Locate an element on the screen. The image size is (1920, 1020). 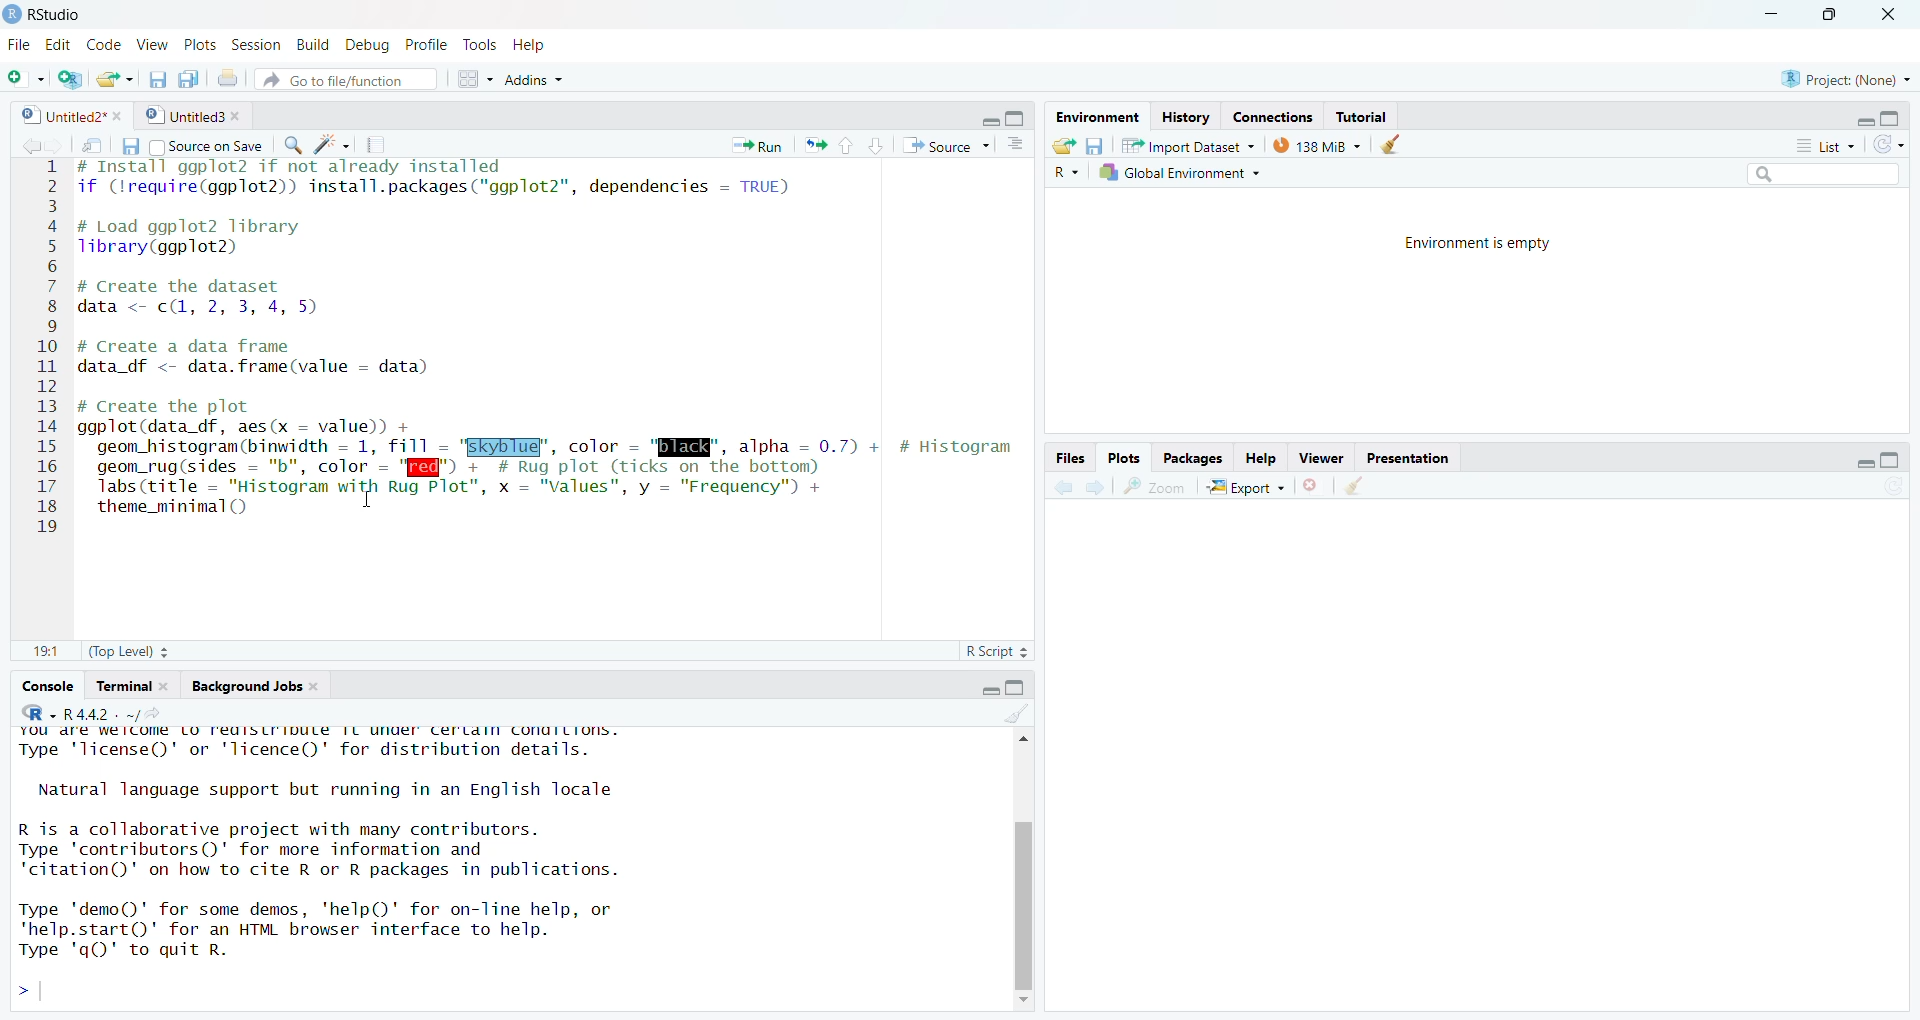
Profile is located at coordinates (427, 41).